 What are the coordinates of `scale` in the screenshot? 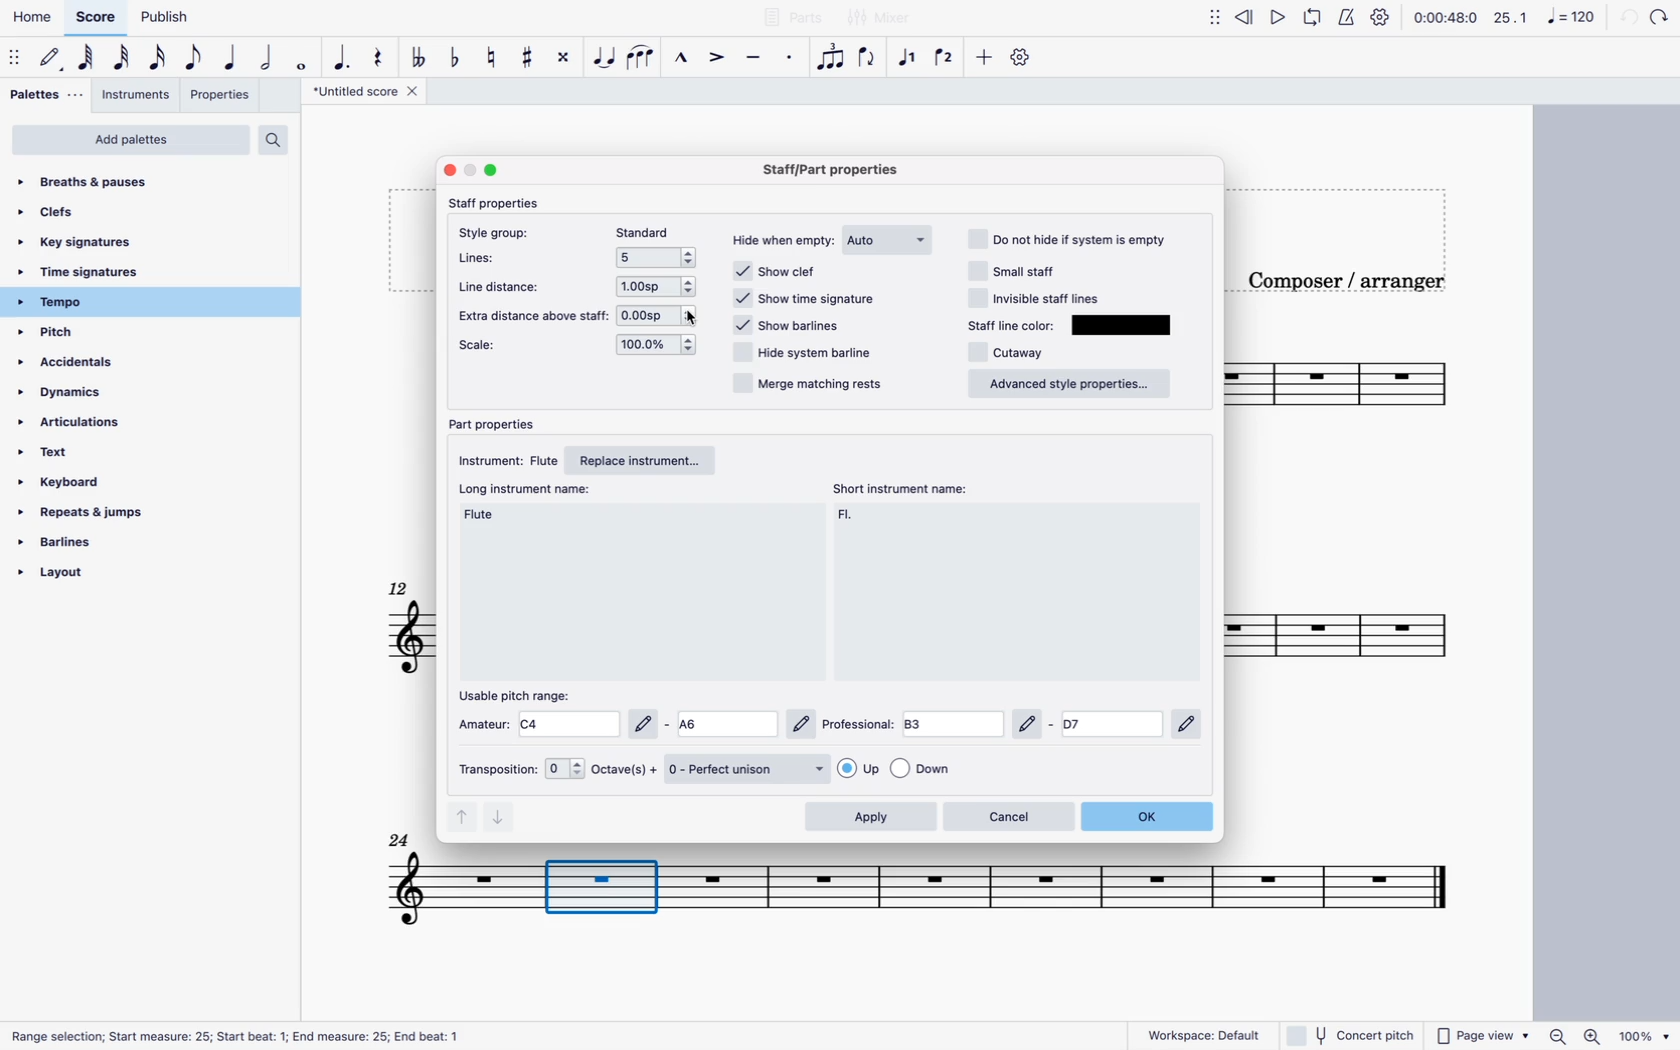 It's located at (484, 347).